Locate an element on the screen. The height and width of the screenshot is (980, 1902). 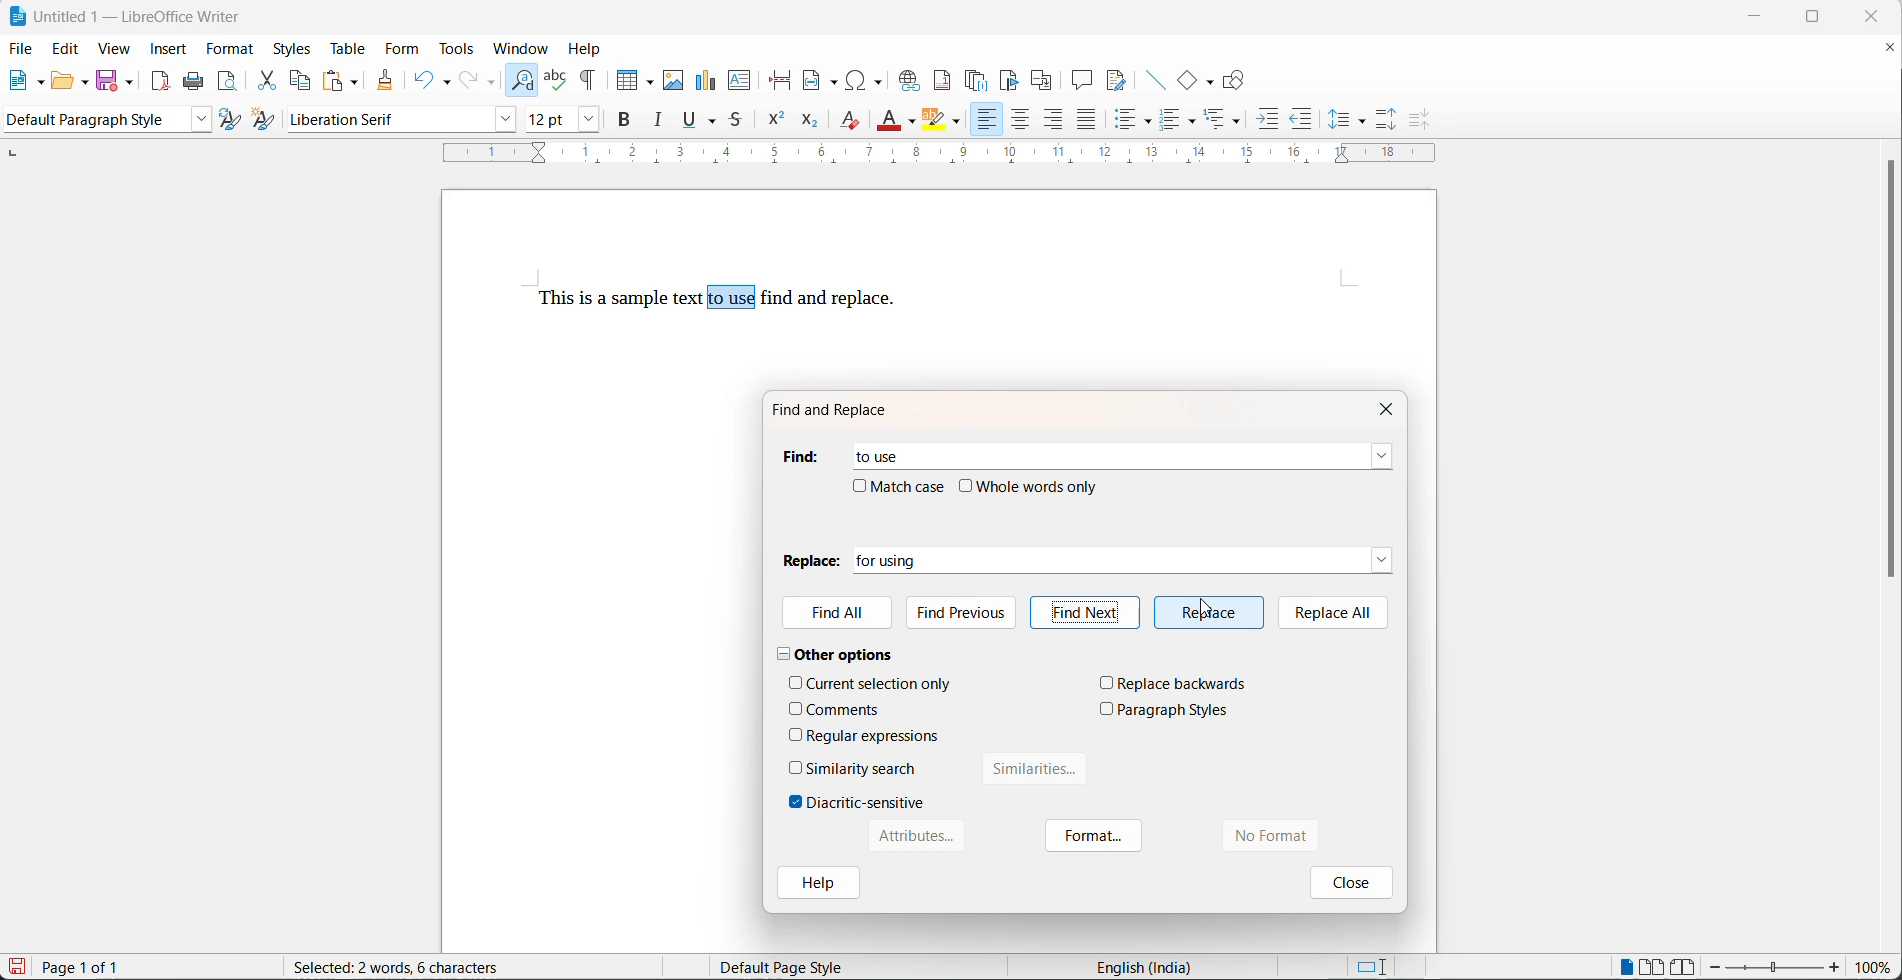
Default page style is located at coordinates (795, 967).